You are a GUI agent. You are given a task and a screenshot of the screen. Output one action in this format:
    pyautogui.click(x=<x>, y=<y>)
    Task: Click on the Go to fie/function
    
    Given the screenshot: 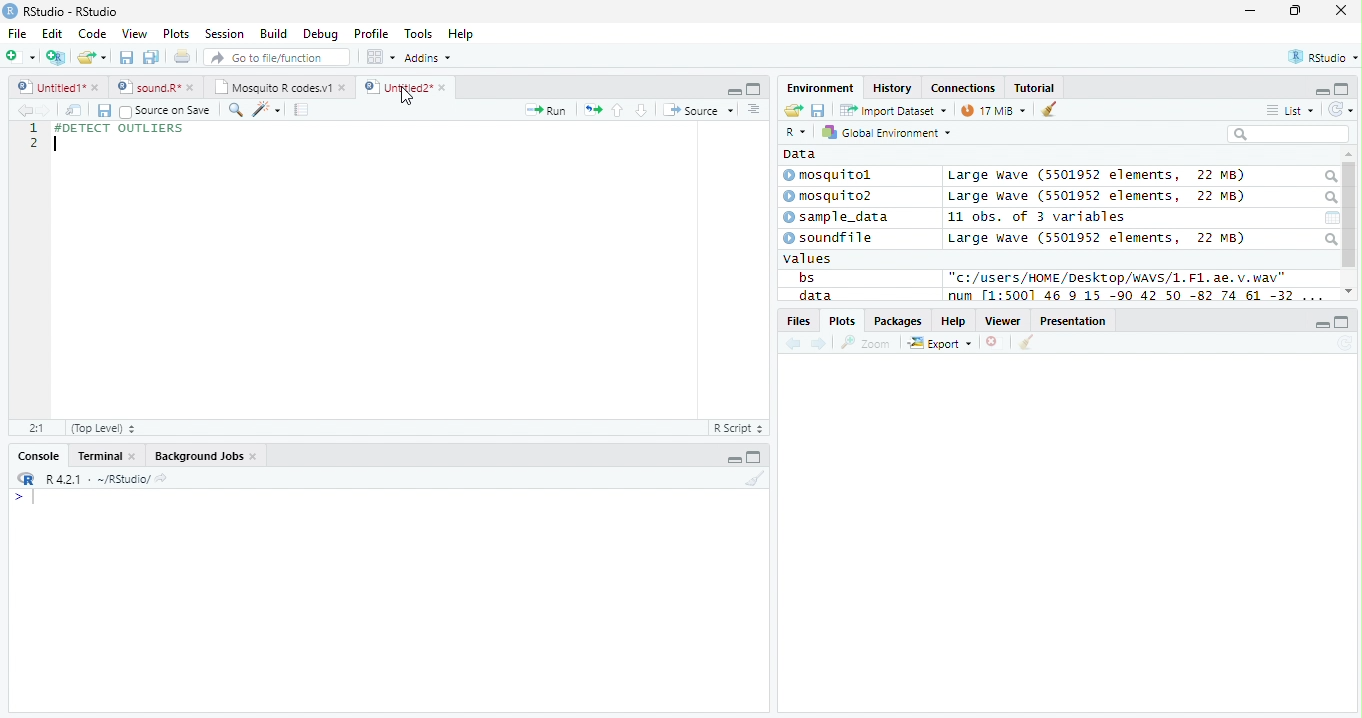 What is the action you would take?
    pyautogui.click(x=277, y=57)
    